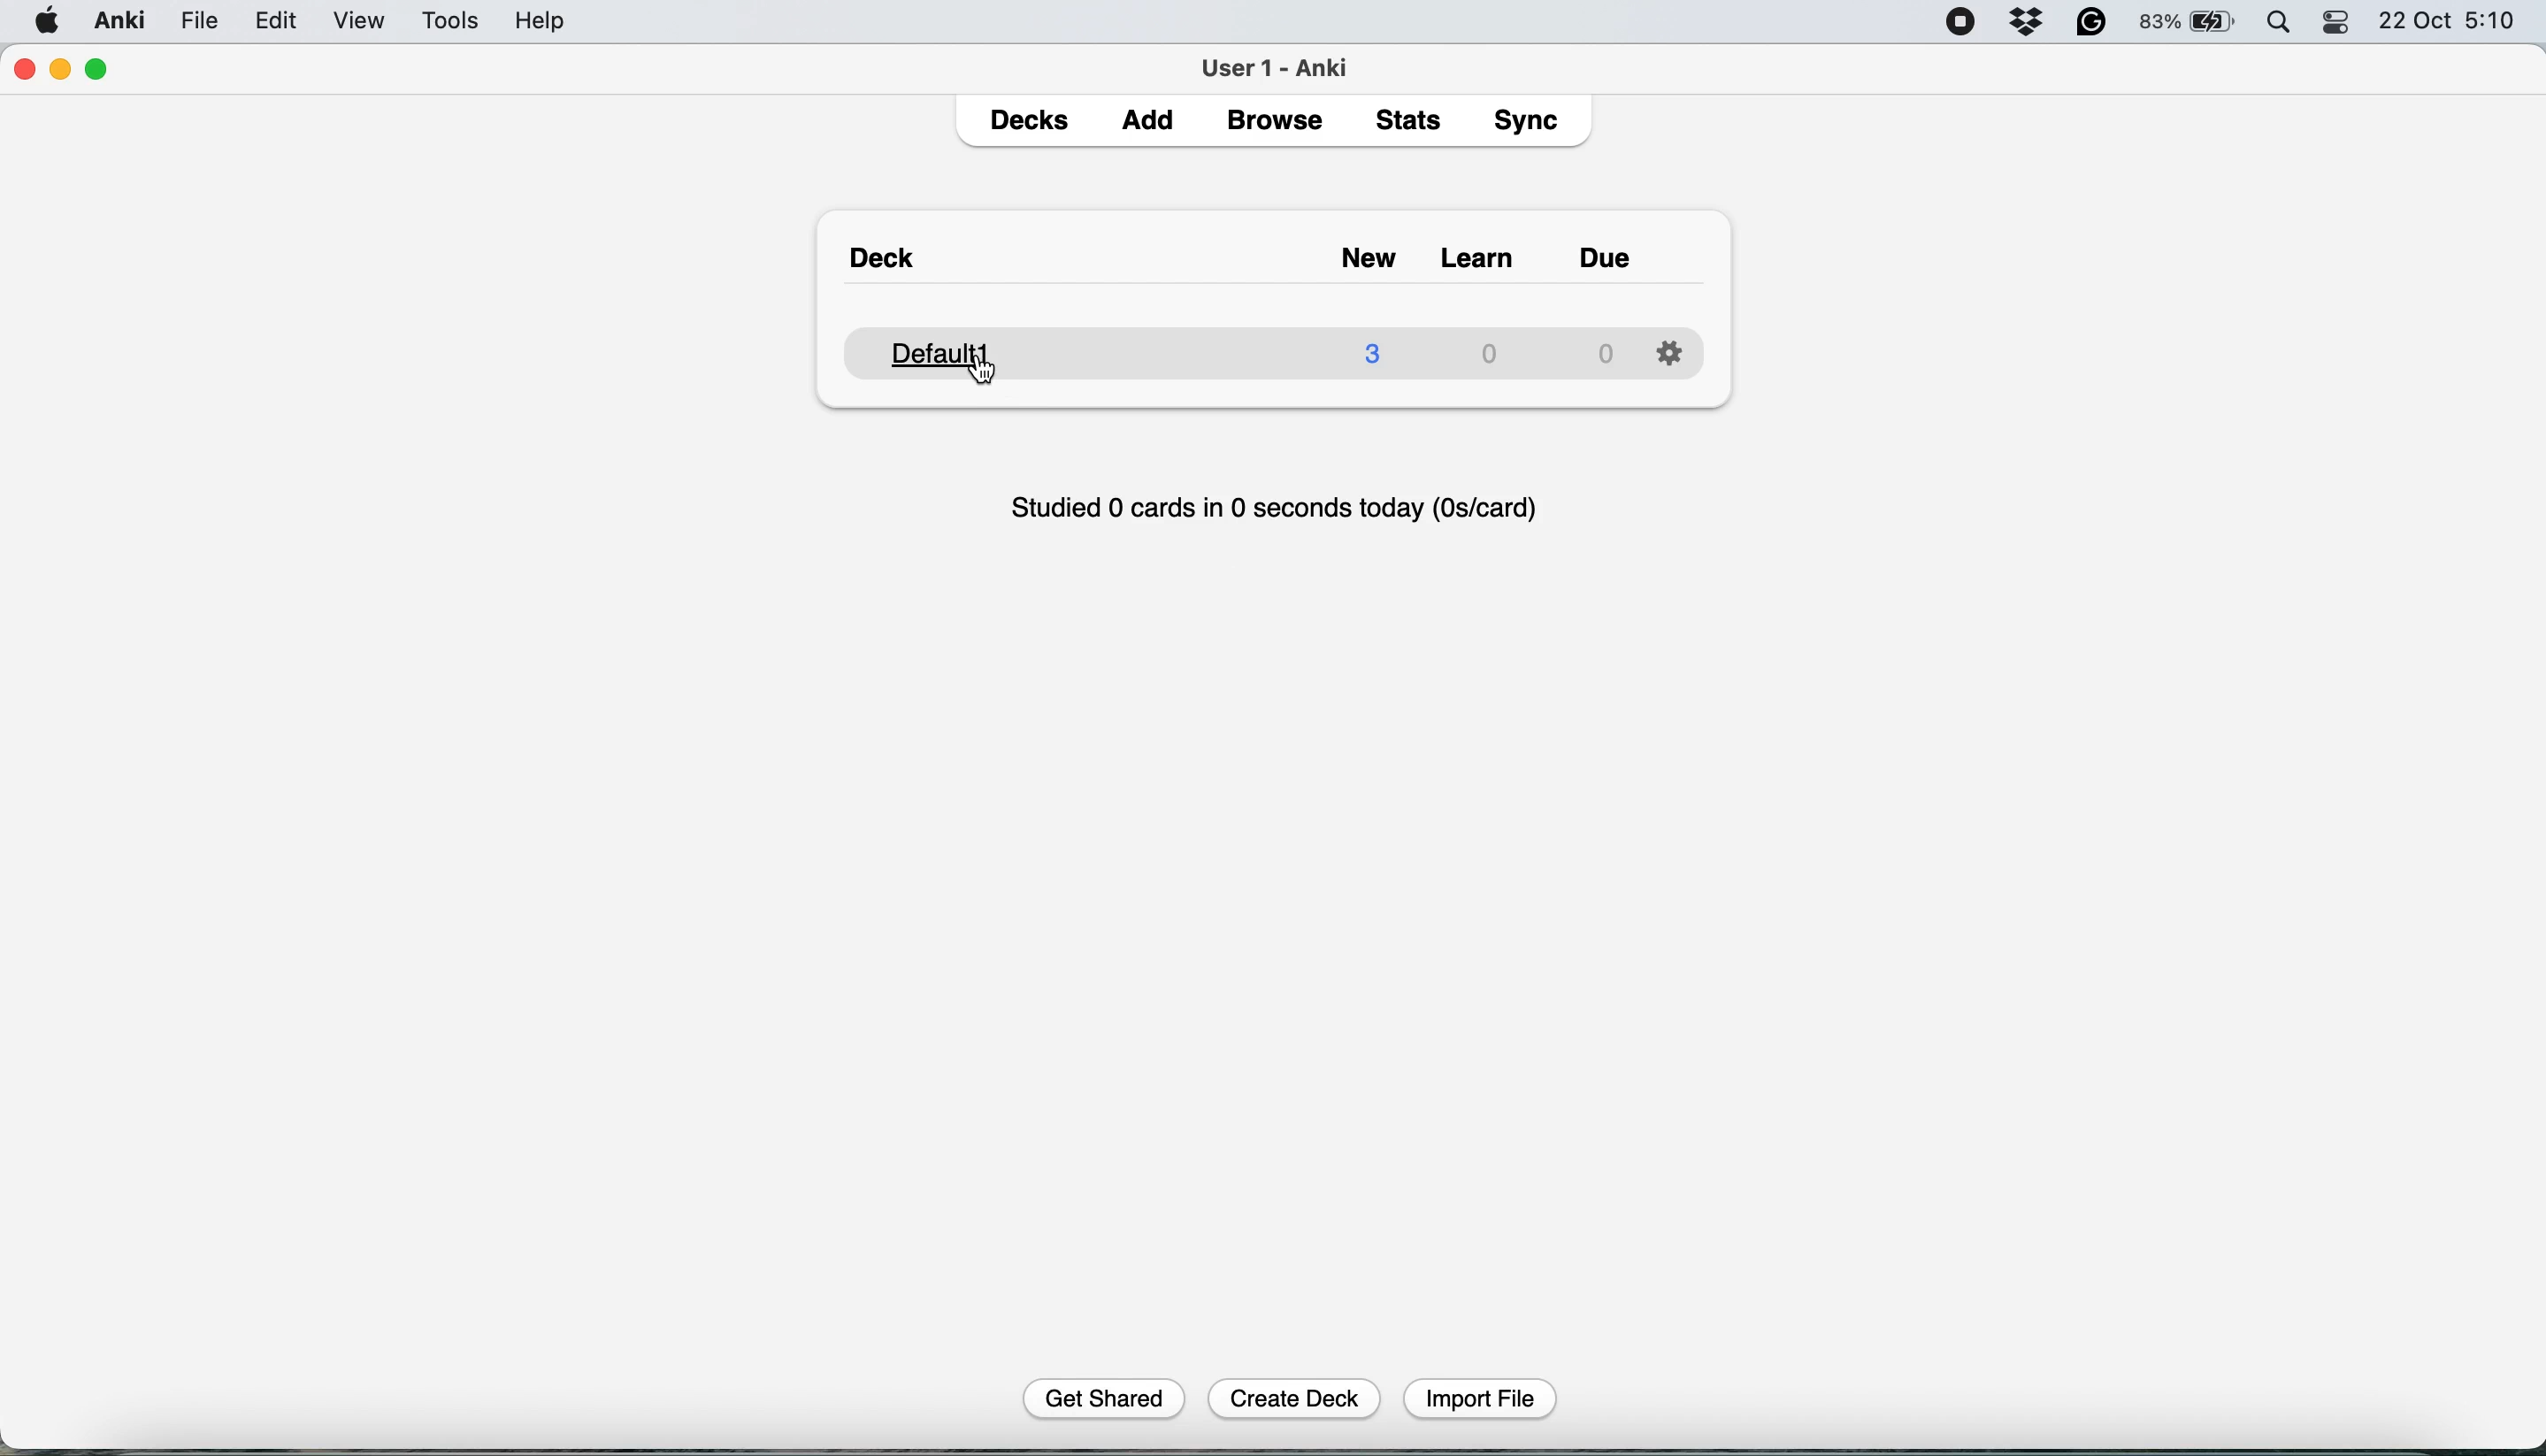 The image size is (2546, 1456). Describe the element at coordinates (1961, 24) in the screenshot. I see `screen recorder` at that location.